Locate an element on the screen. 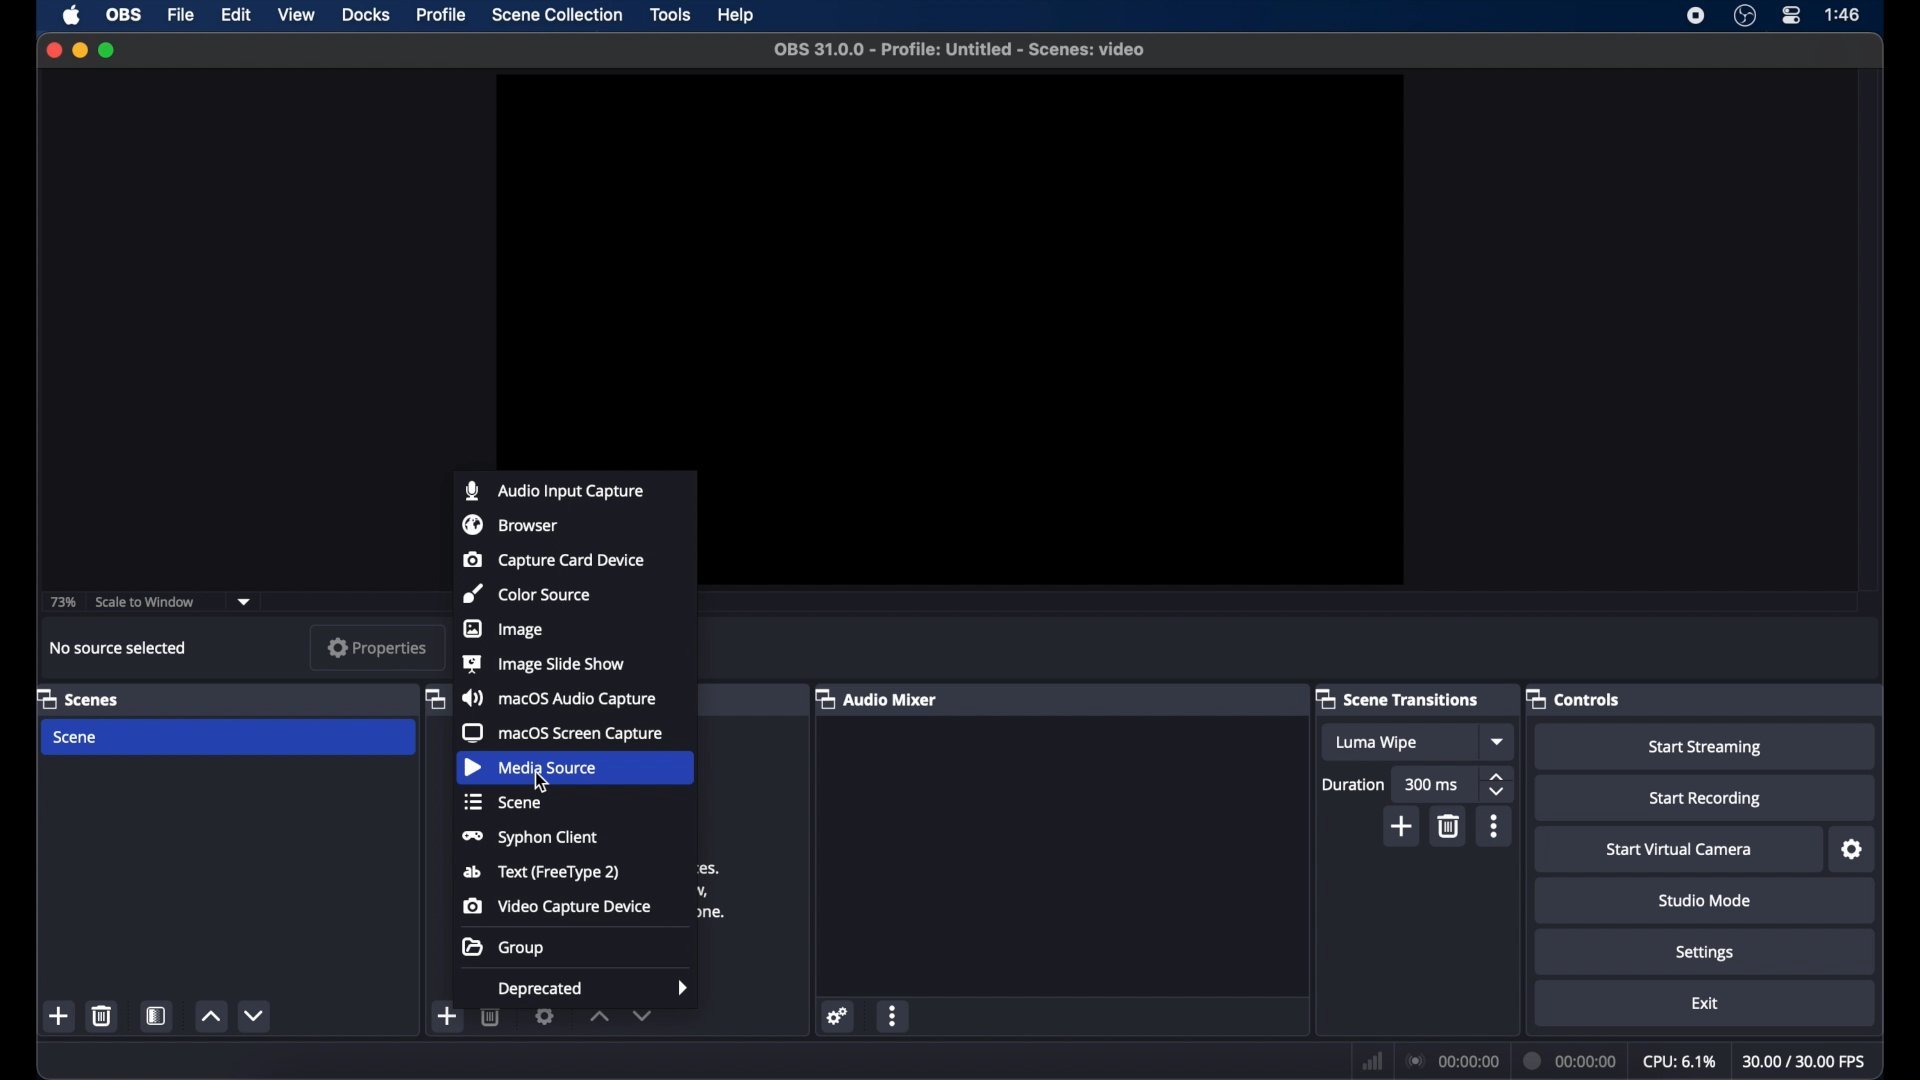 This screenshot has width=1920, height=1080. audio input capture is located at coordinates (556, 491).